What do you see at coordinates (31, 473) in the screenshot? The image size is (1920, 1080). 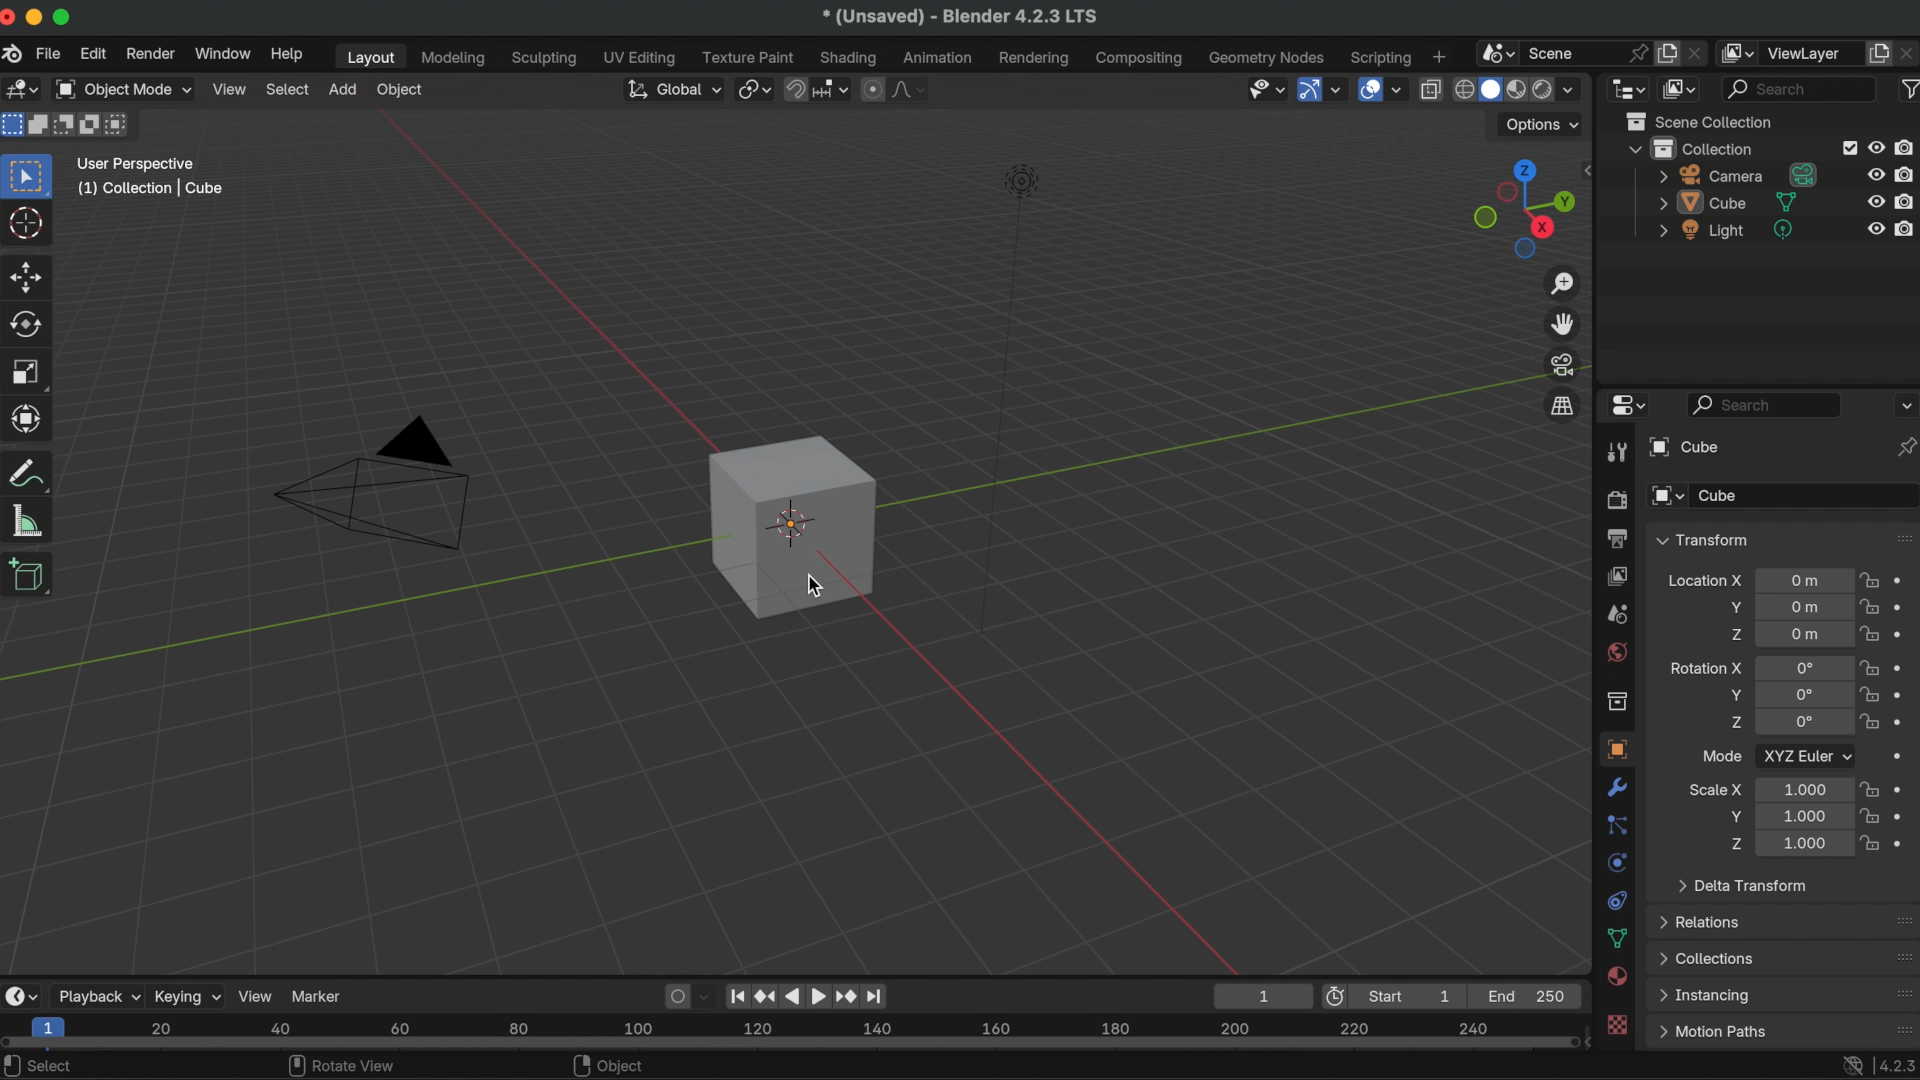 I see `transform` at bounding box center [31, 473].